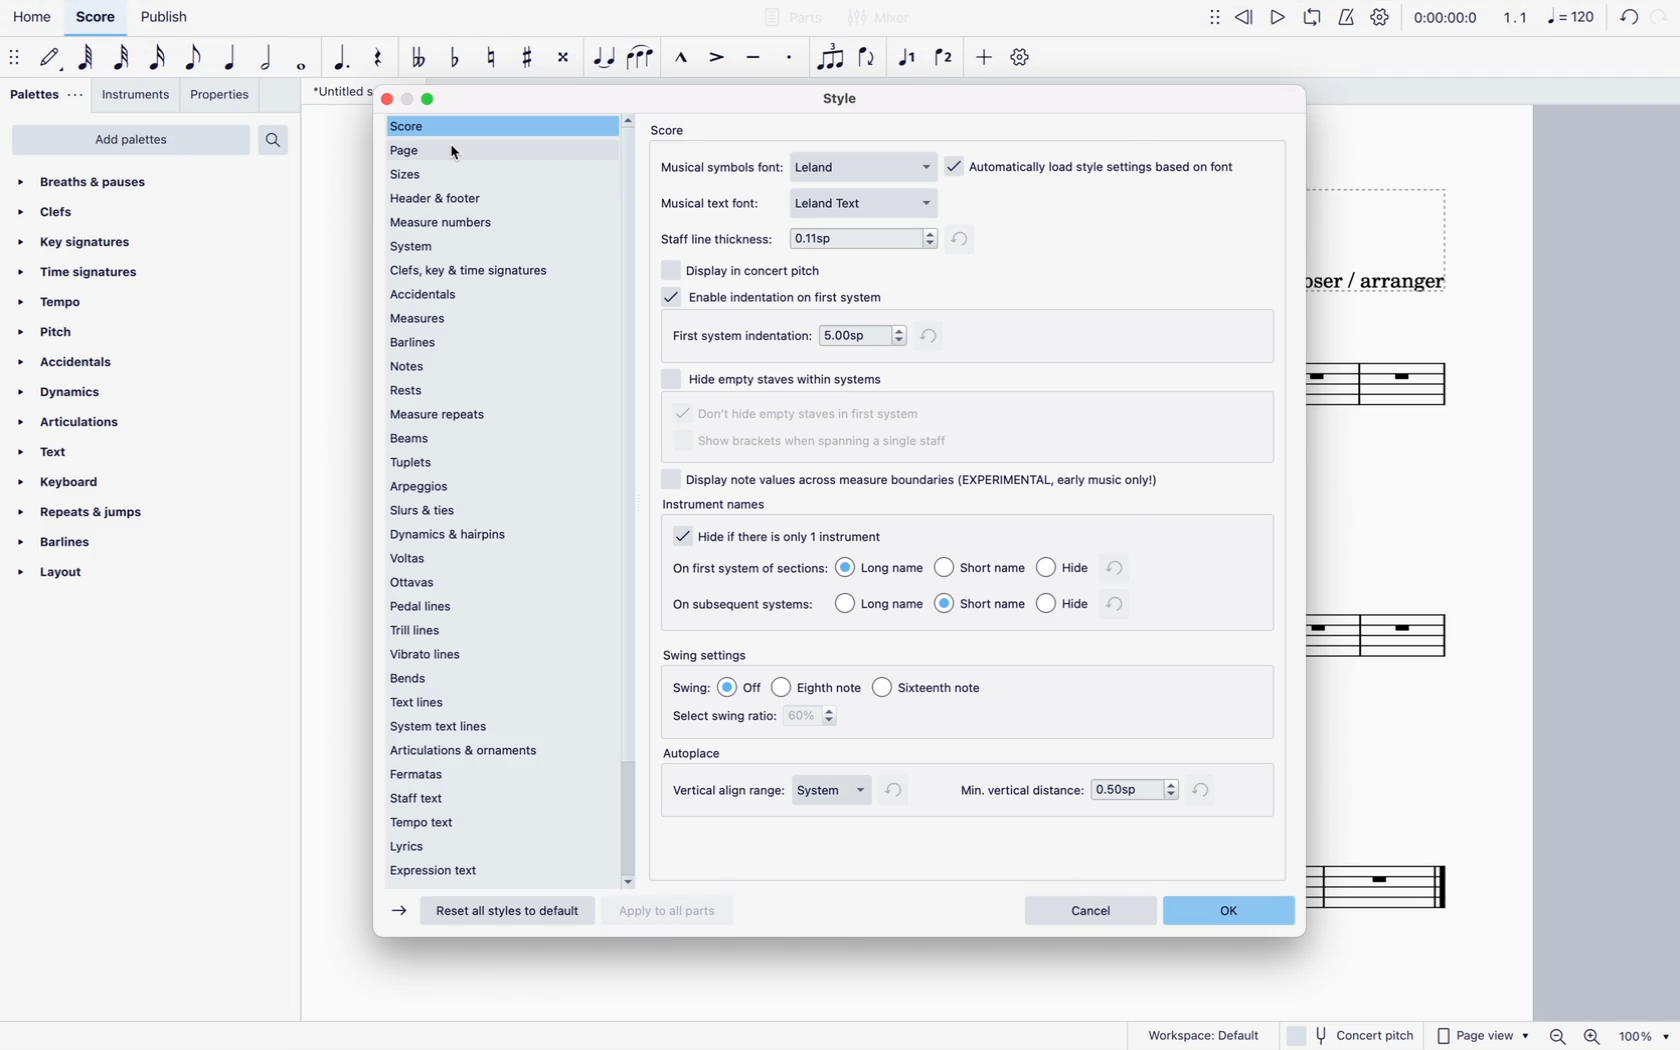 Image resolution: width=1680 pixels, height=1050 pixels. What do you see at coordinates (377, 59) in the screenshot?
I see `rest` at bounding box center [377, 59].